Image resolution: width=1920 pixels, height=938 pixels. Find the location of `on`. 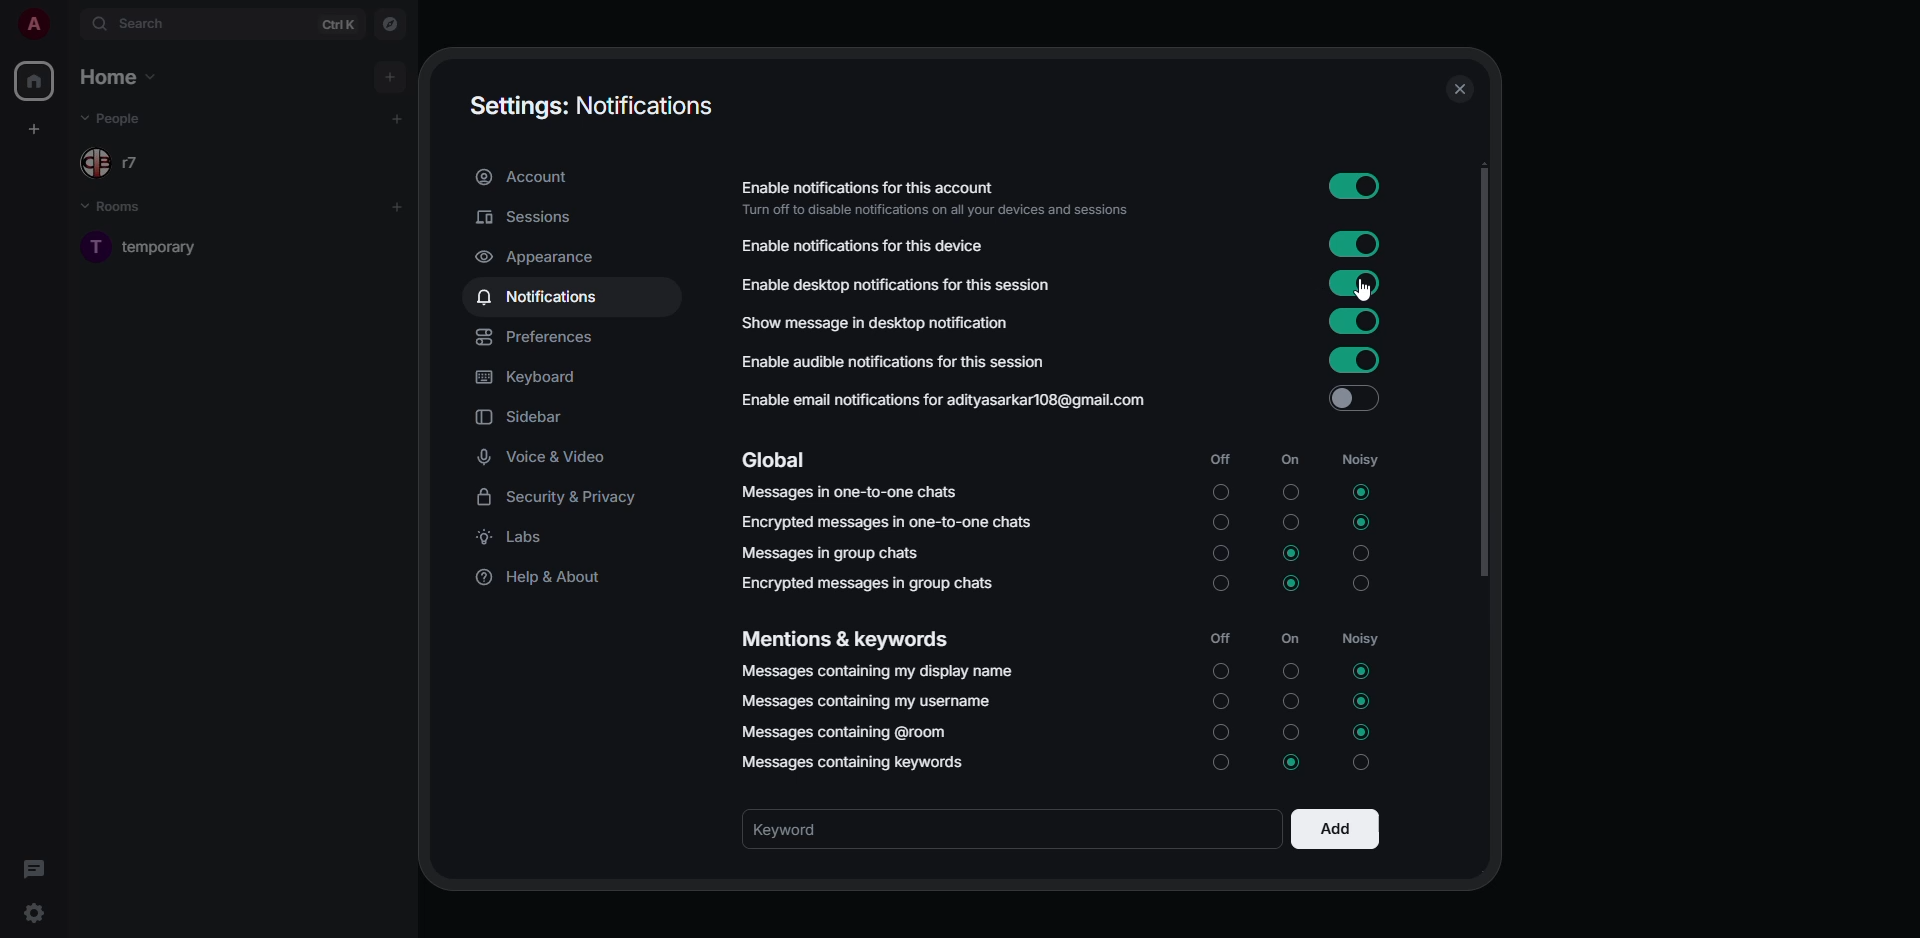

on is located at coordinates (1293, 640).